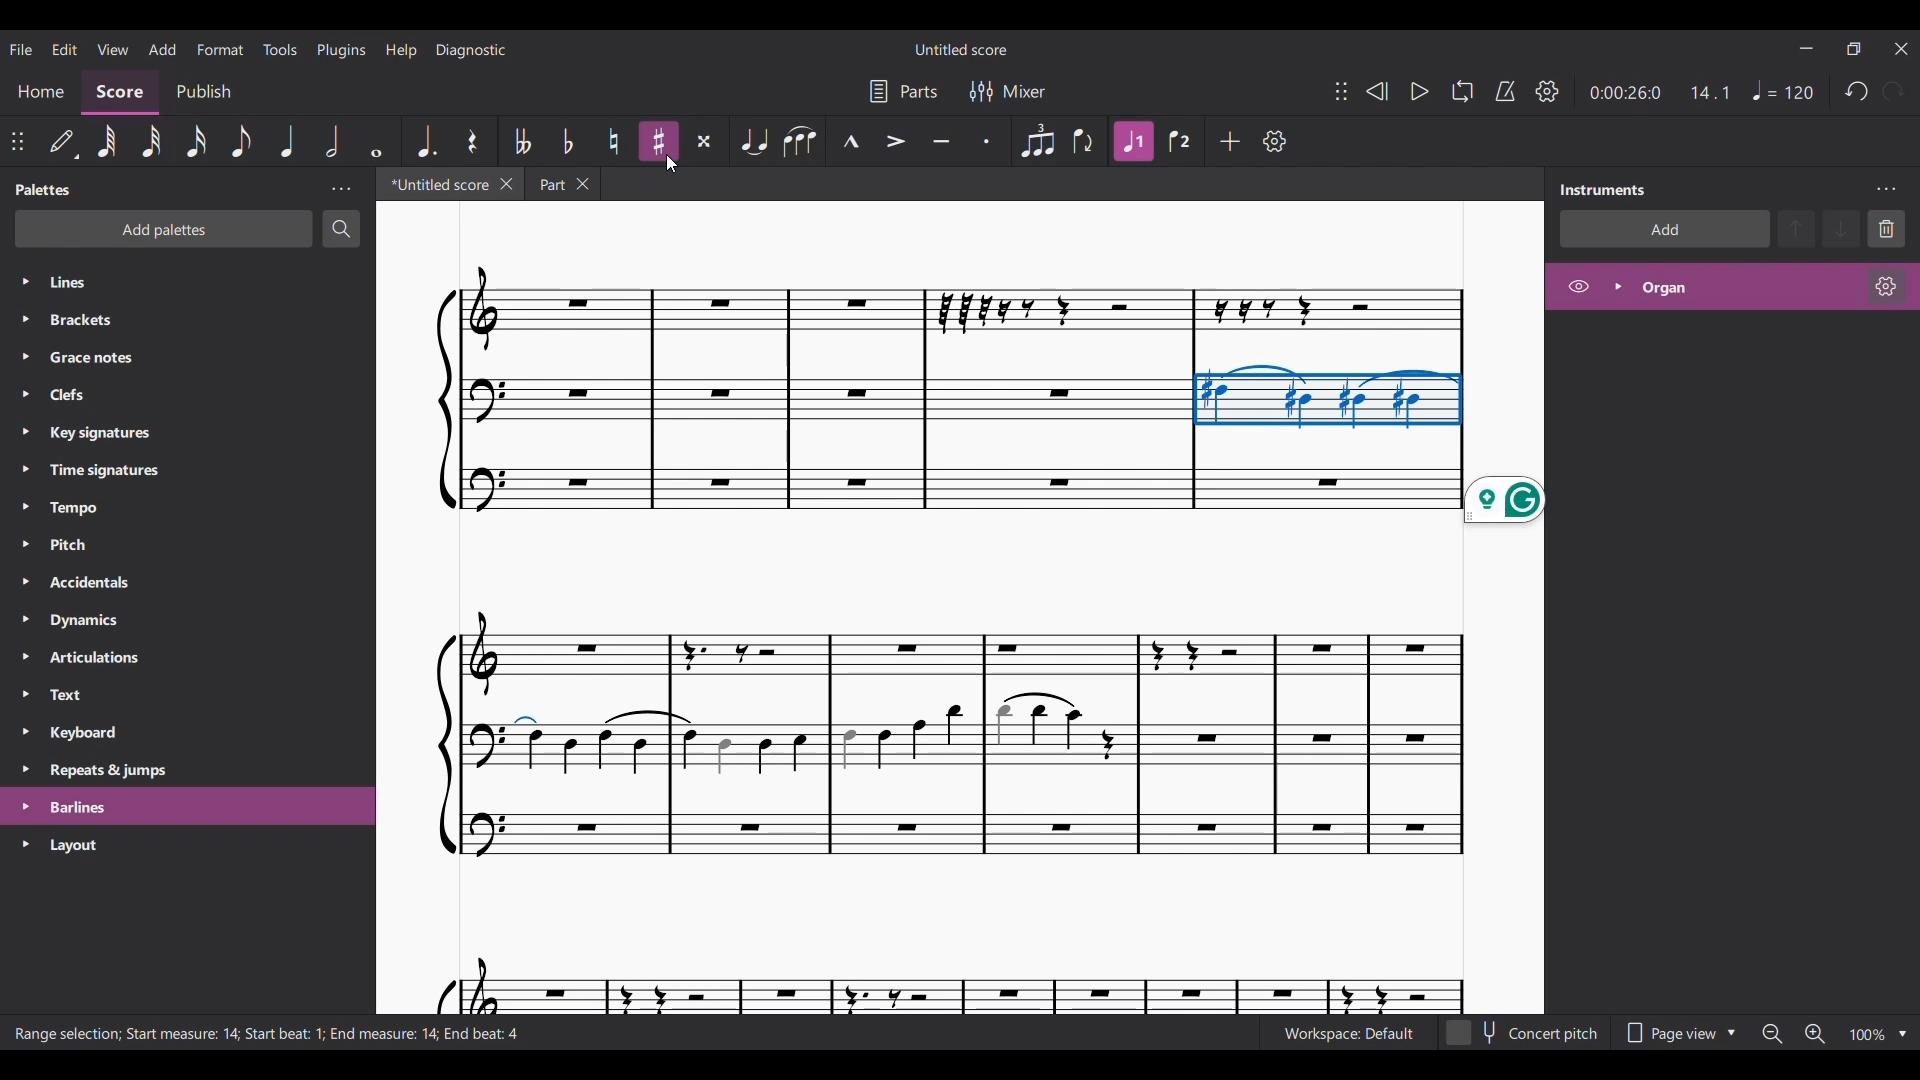 The height and width of the screenshot is (1080, 1920). What do you see at coordinates (1505, 500) in the screenshot?
I see `Grammarly extension` at bounding box center [1505, 500].